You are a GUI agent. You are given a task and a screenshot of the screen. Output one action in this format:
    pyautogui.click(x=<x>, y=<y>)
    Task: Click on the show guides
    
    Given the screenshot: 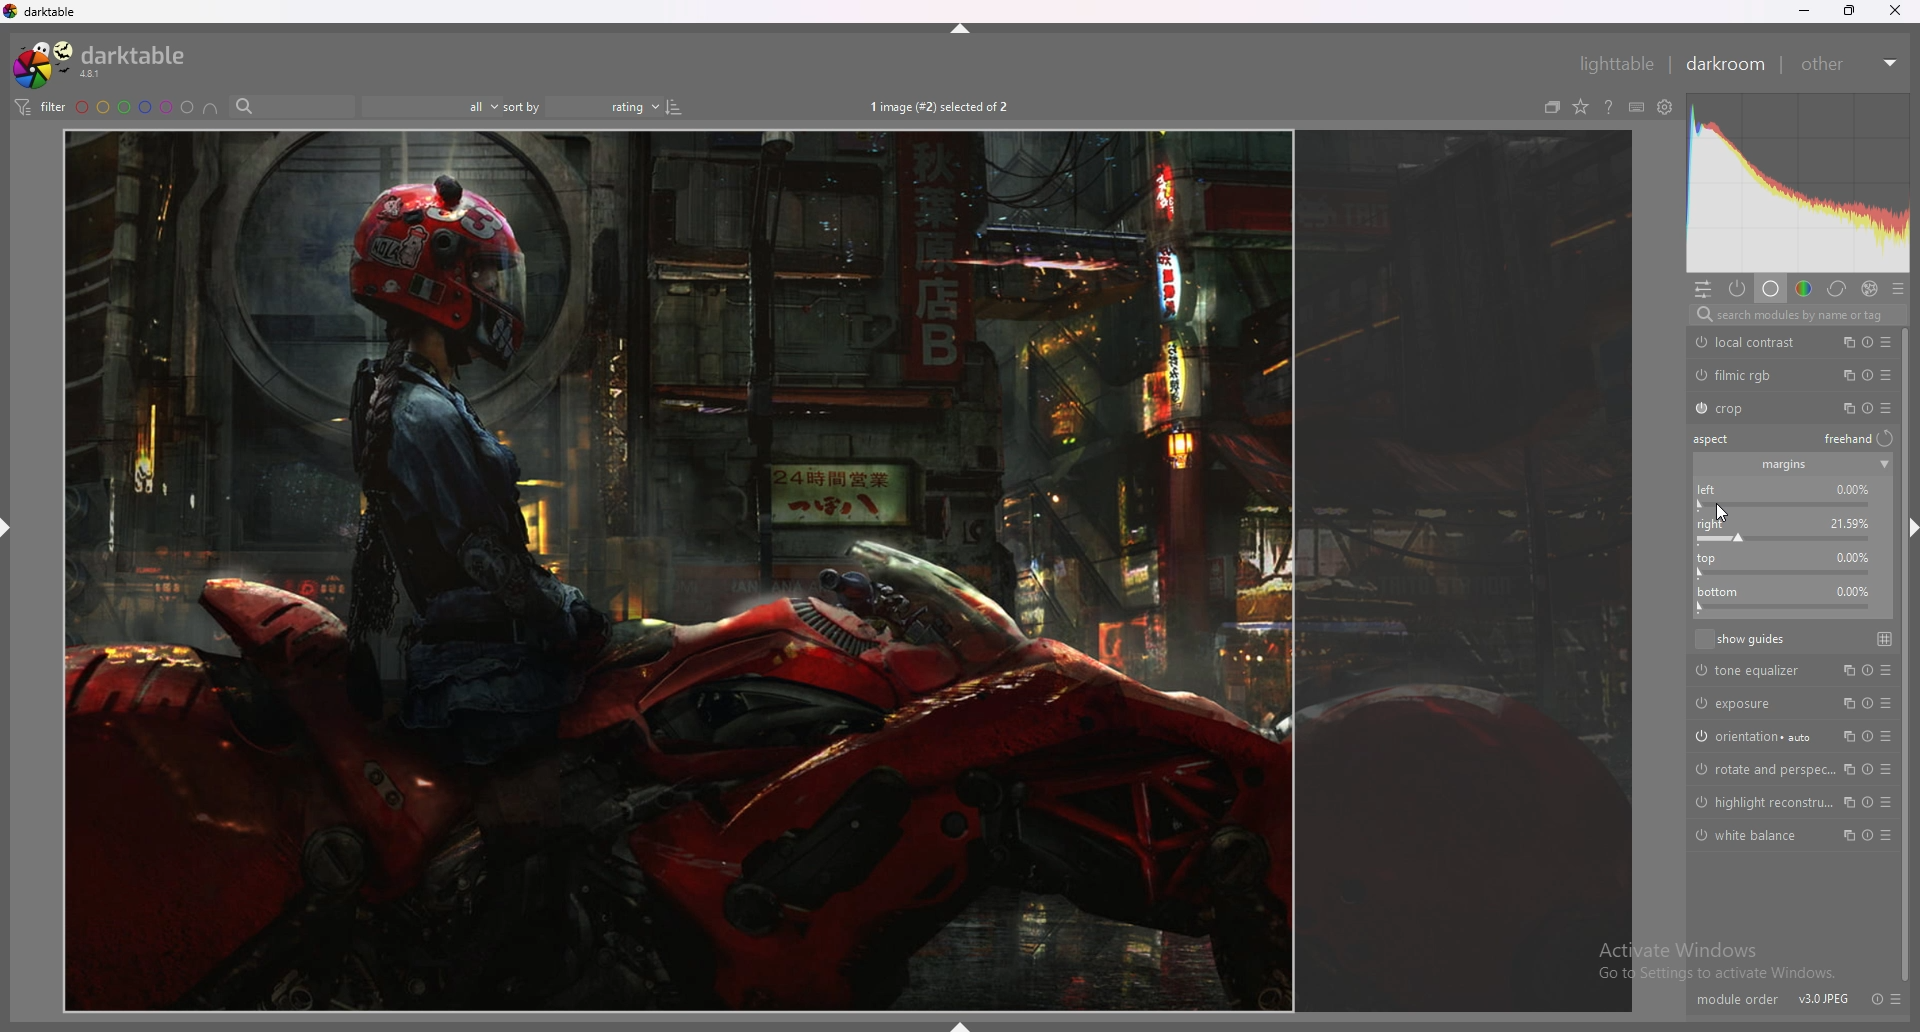 What is the action you would take?
    pyautogui.click(x=1741, y=638)
    